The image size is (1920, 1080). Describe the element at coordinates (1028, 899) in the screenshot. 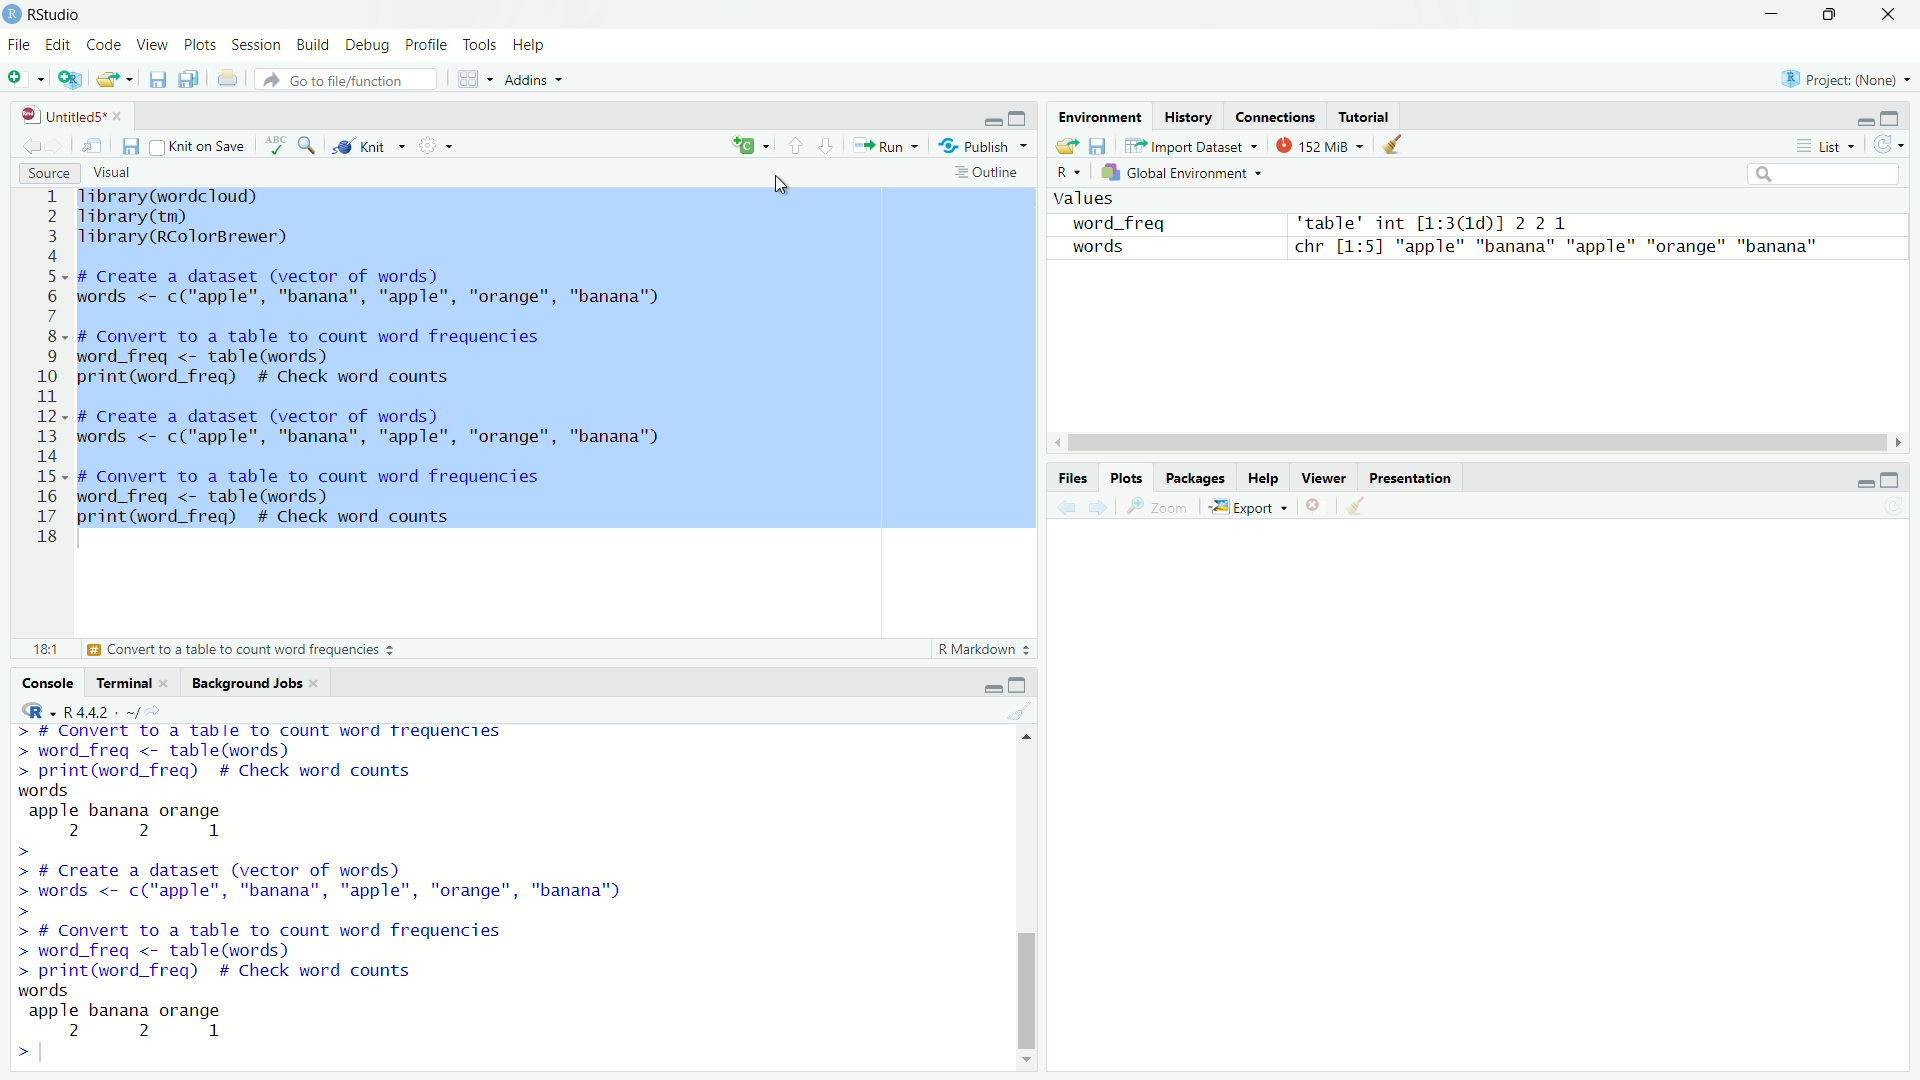

I see `Scrollbar` at that location.